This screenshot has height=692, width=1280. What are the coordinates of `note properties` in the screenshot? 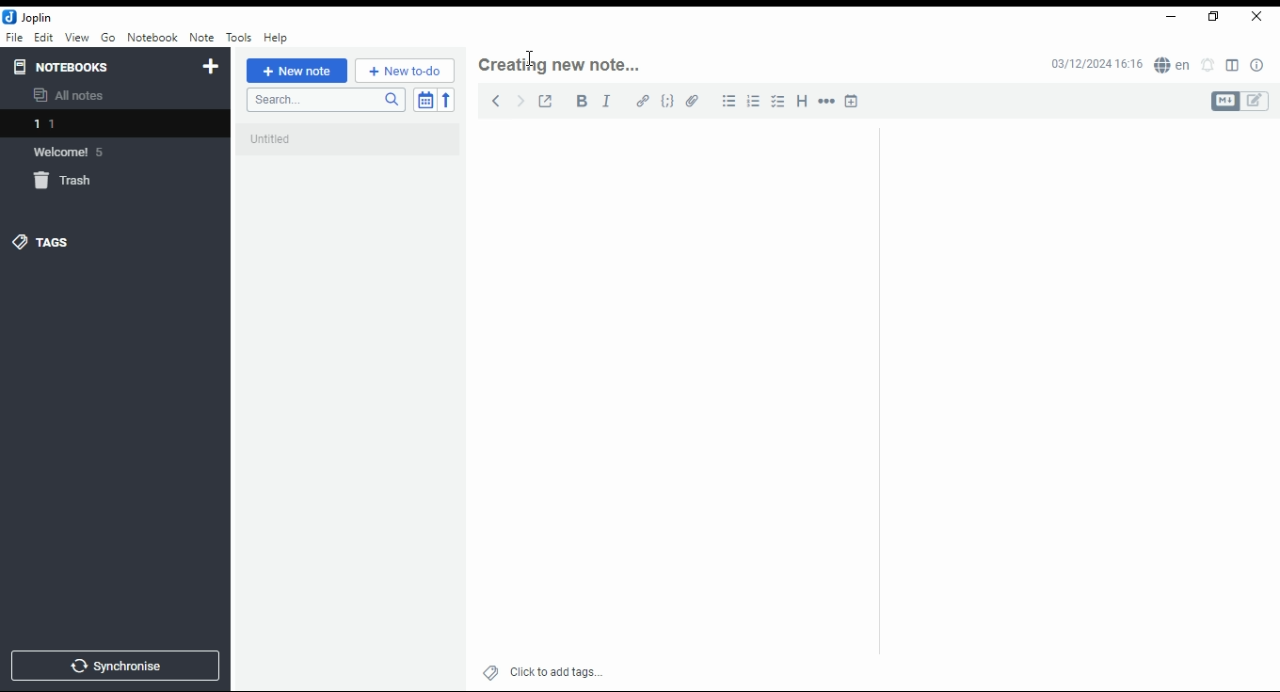 It's located at (1258, 66).